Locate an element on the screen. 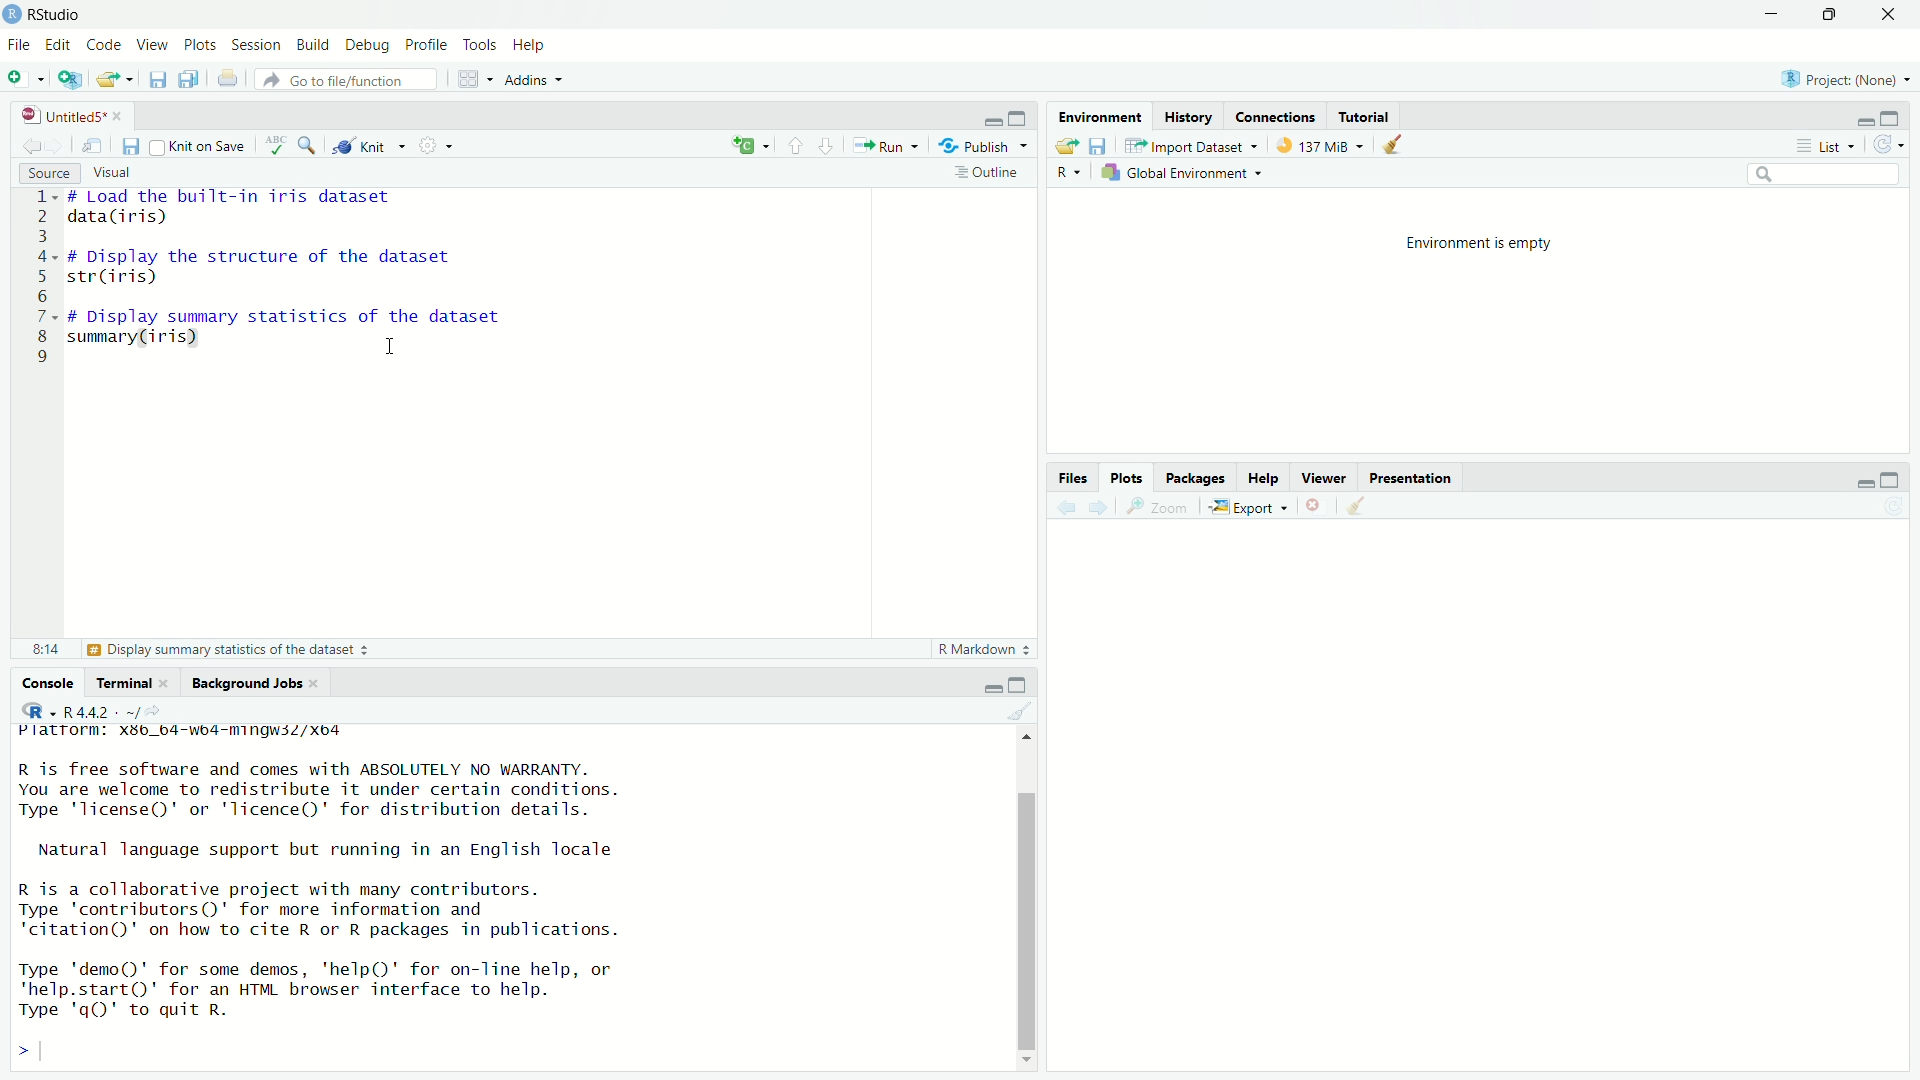 The image size is (1920, 1080). Hide is located at coordinates (989, 685).